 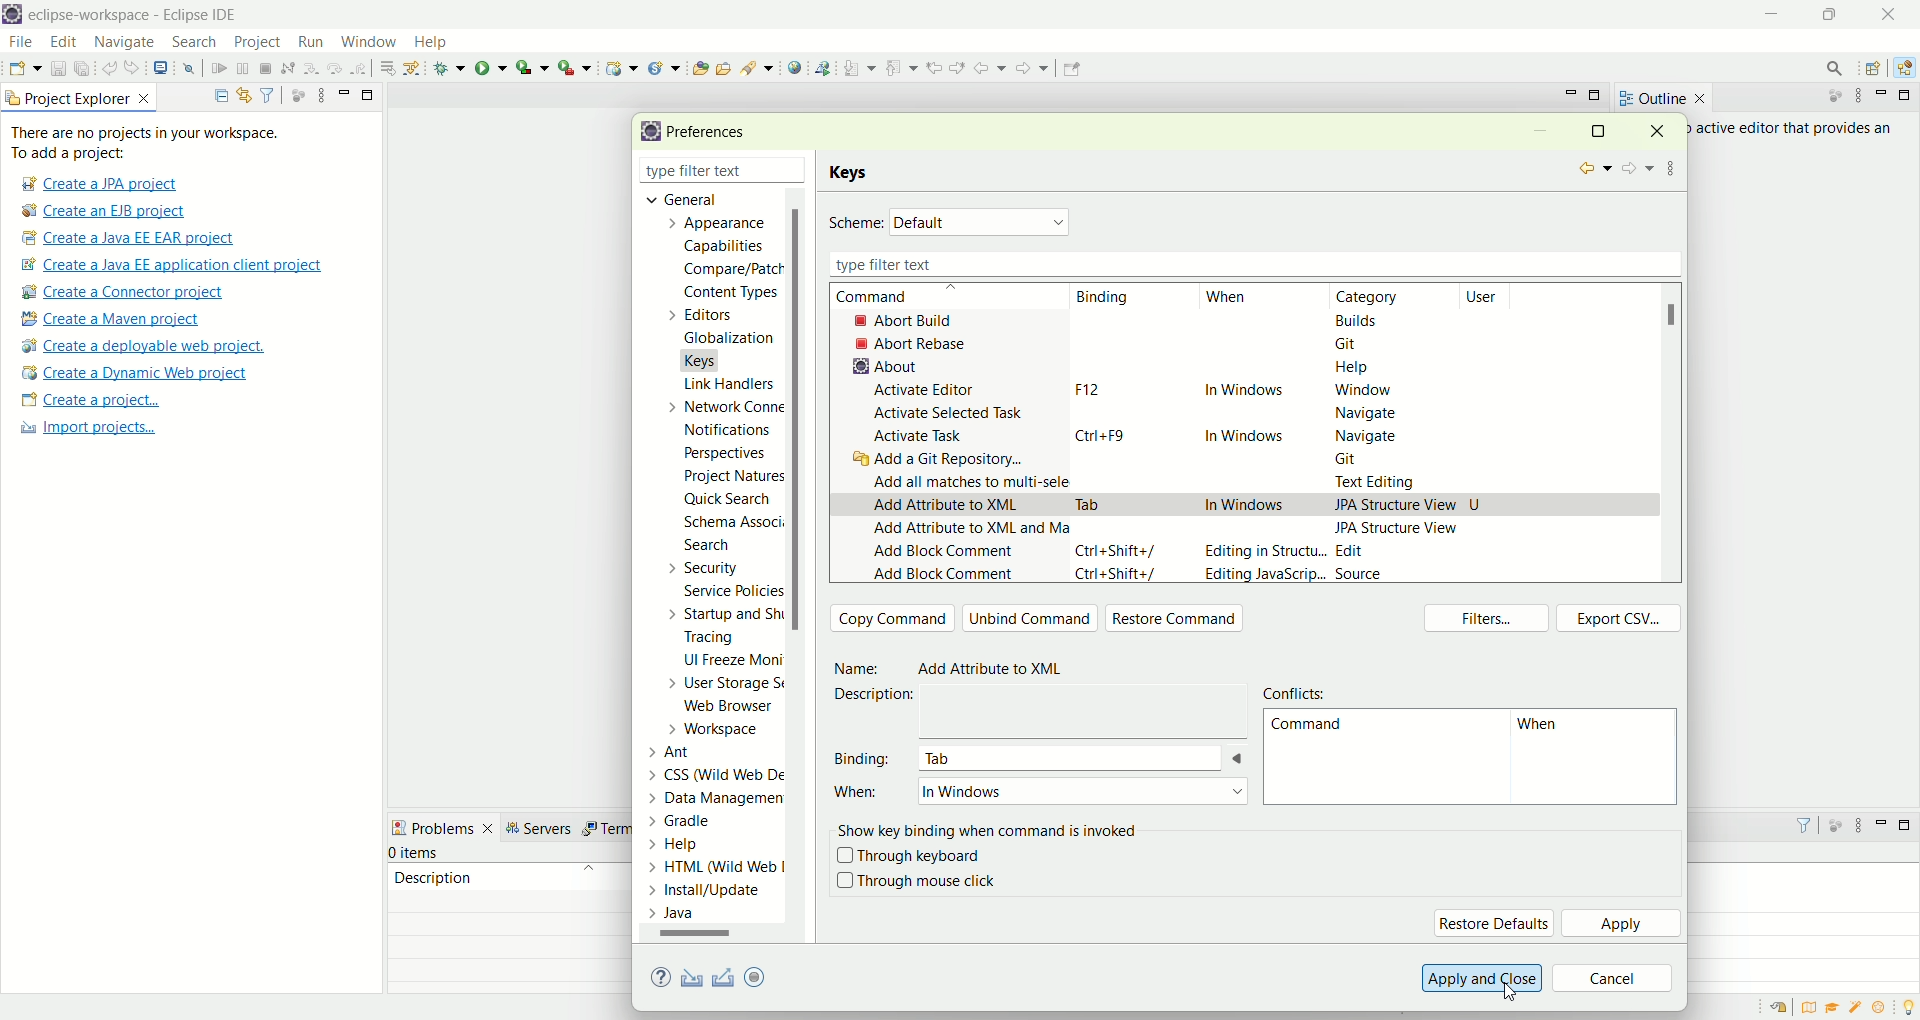 I want to click on F12, so click(x=1084, y=389).